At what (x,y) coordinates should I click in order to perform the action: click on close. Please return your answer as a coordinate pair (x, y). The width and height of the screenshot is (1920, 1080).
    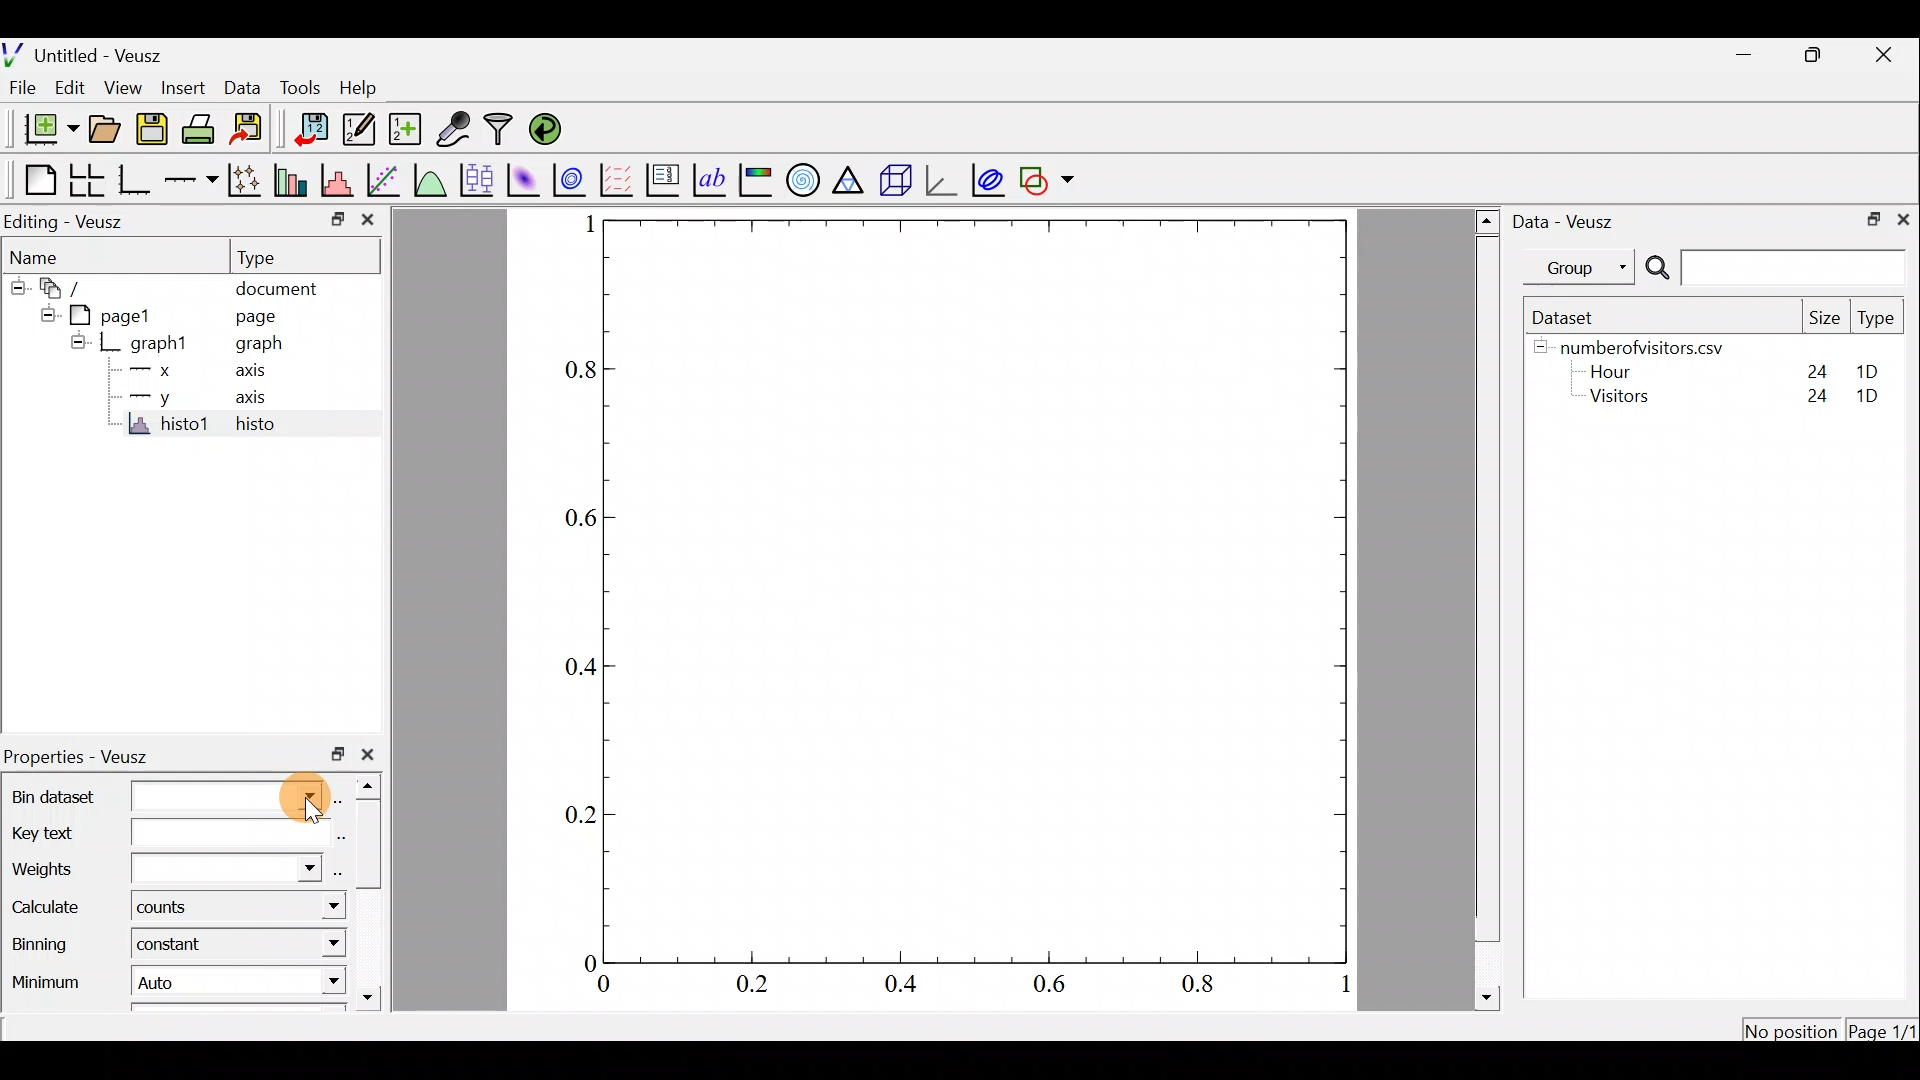
    Looking at the image, I should click on (368, 758).